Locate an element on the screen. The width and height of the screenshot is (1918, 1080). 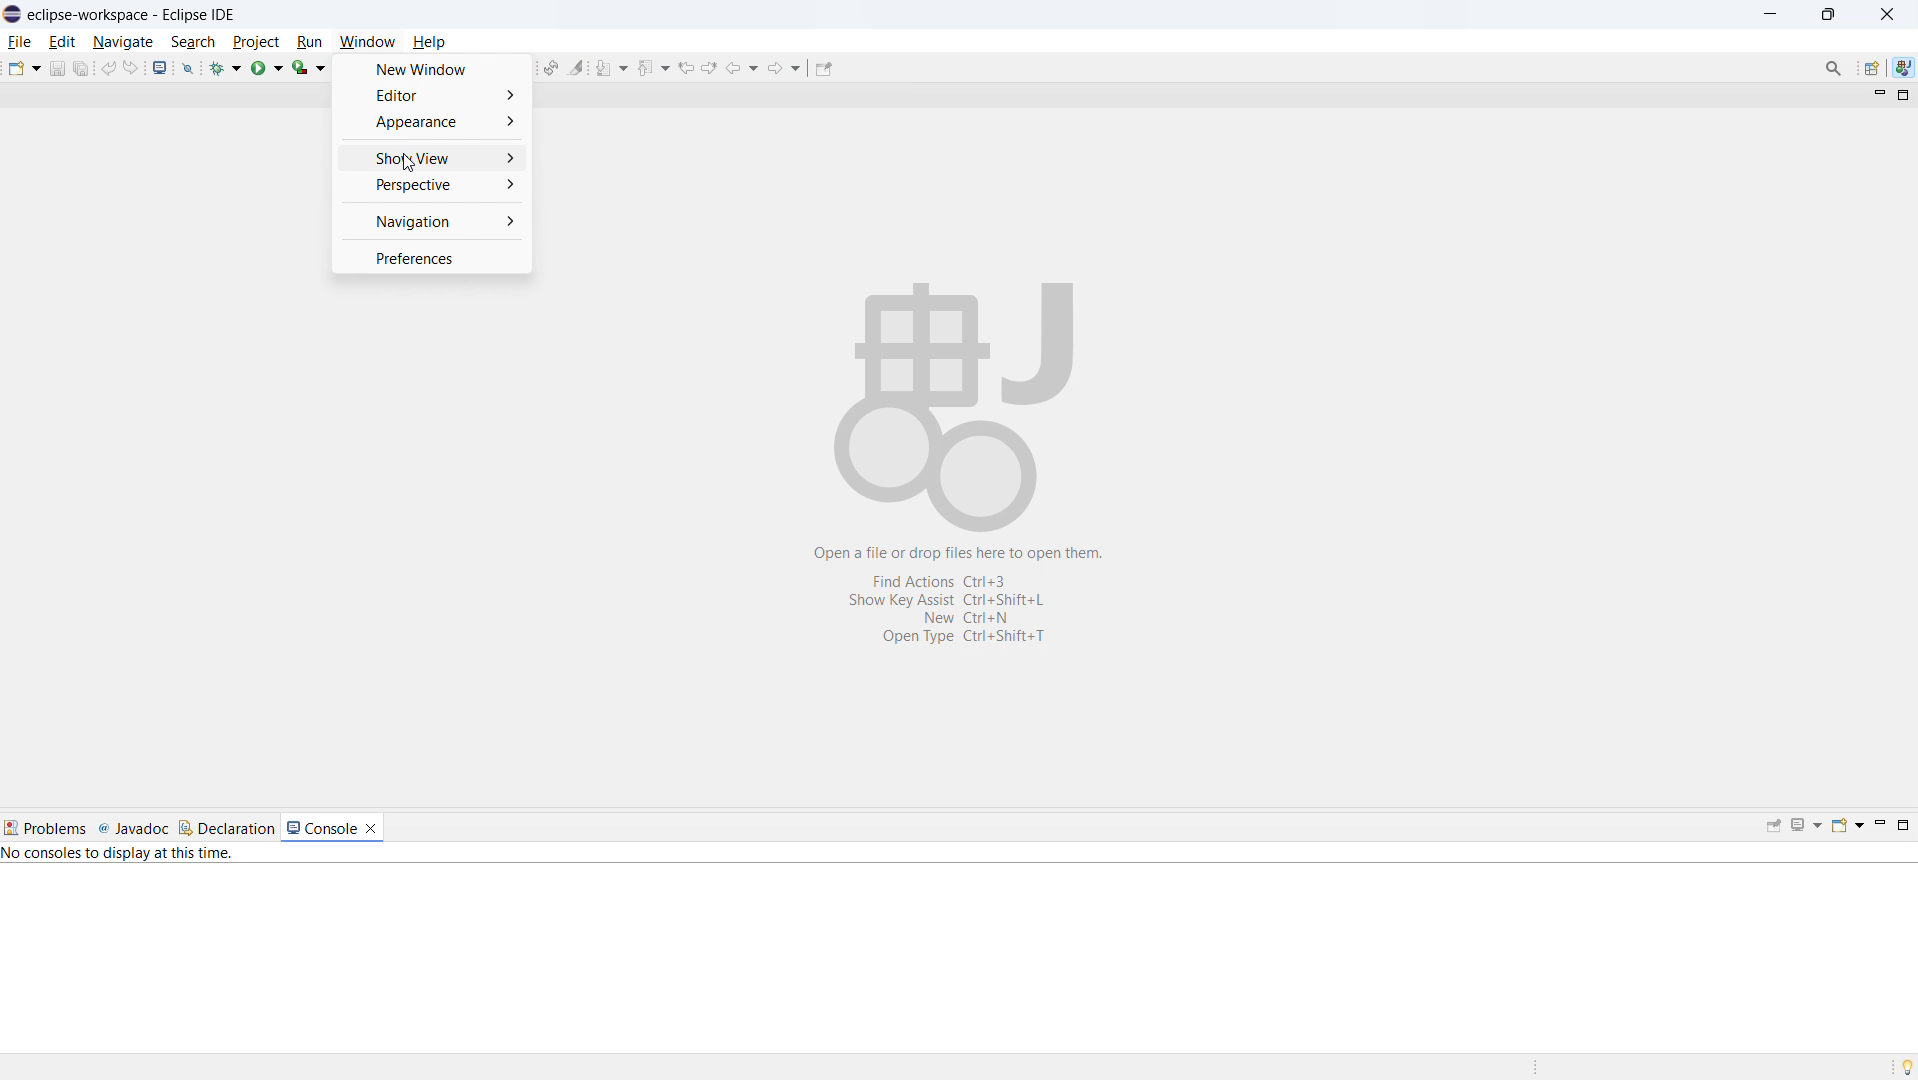
maximize is located at coordinates (1904, 827).